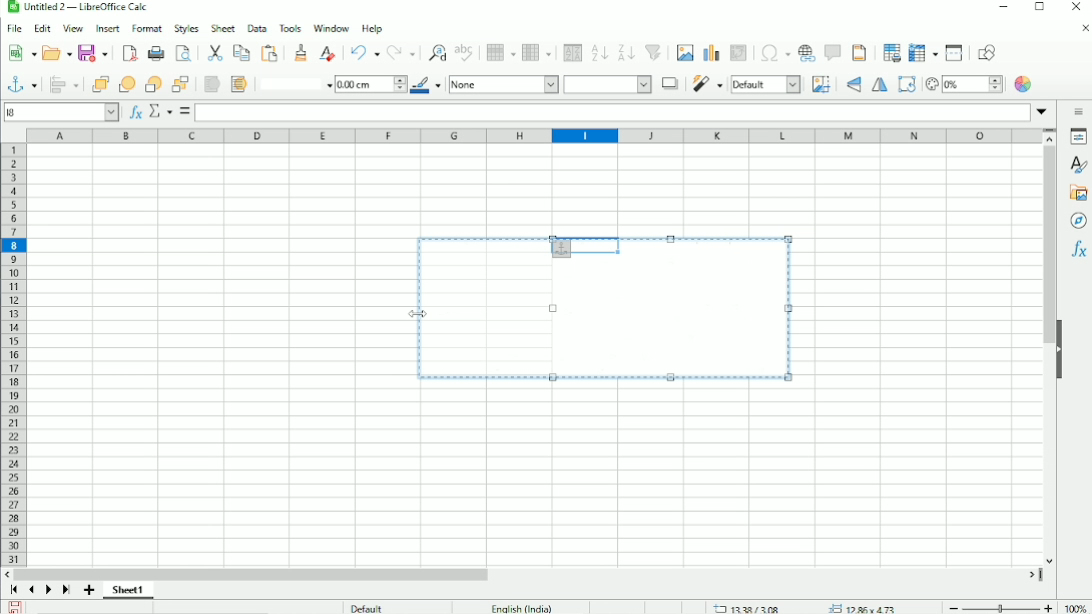 The width and height of the screenshot is (1092, 614). I want to click on Functions, so click(1078, 251).